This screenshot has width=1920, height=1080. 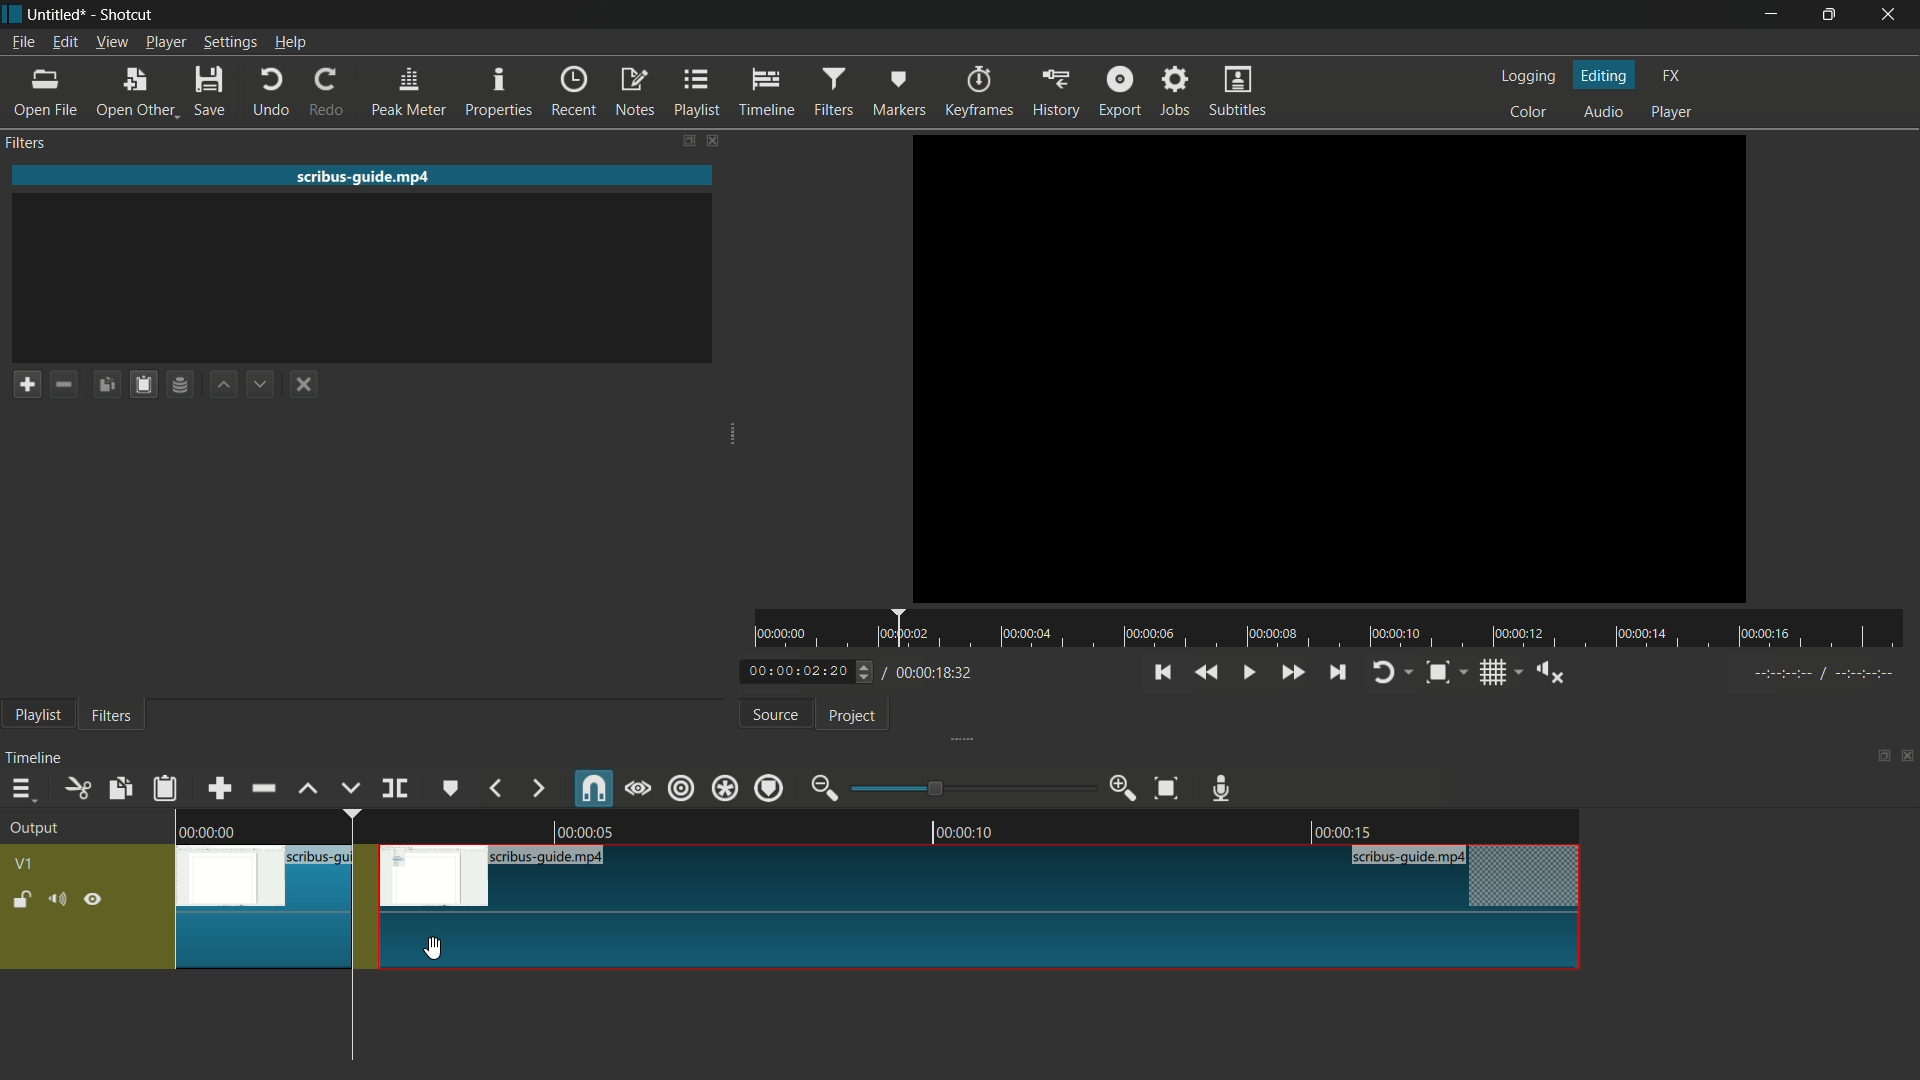 I want to click on ripple, so click(x=679, y=787).